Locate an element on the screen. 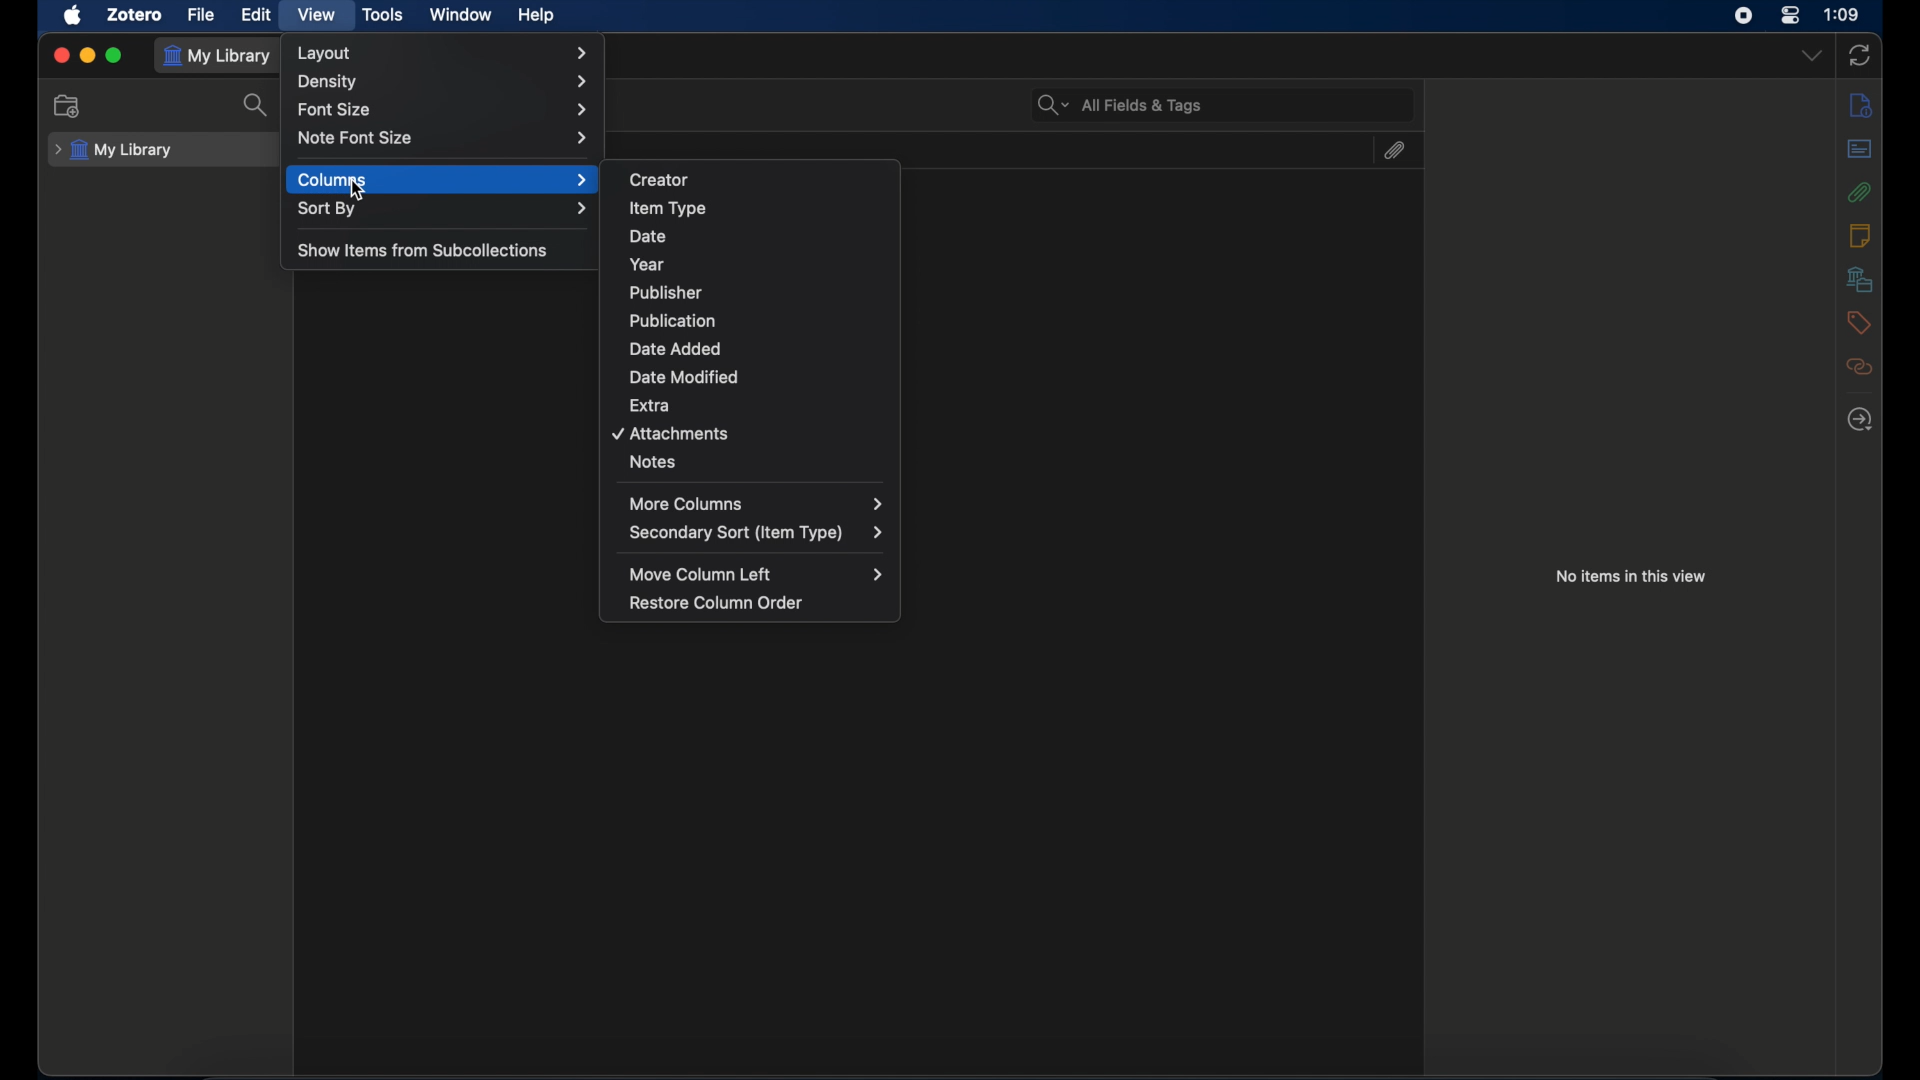 The width and height of the screenshot is (1920, 1080). minimize is located at coordinates (88, 55).